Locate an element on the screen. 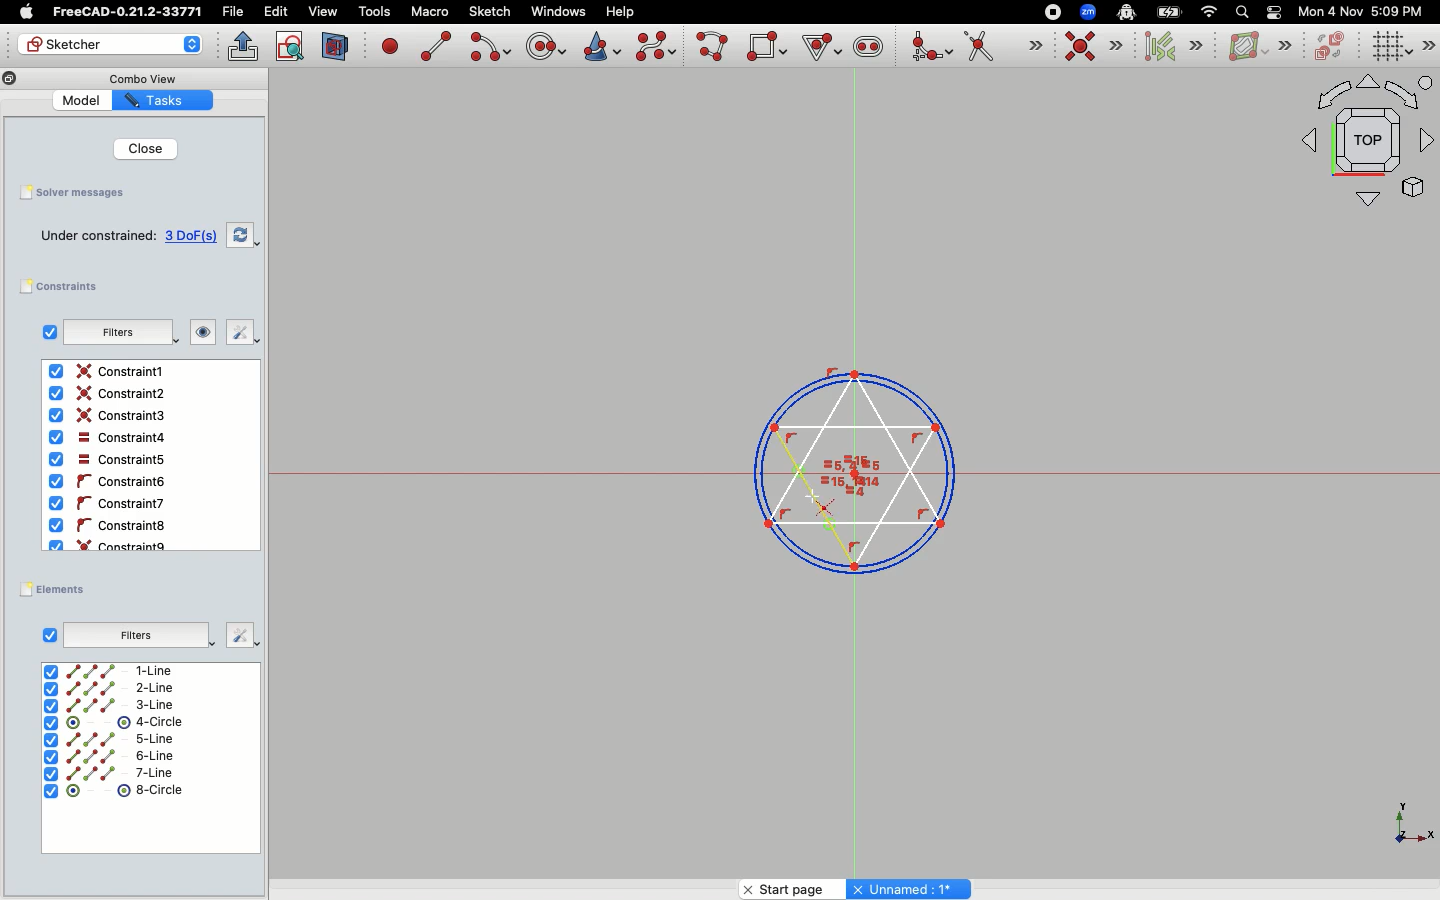 The width and height of the screenshot is (1440, 900). Toggle is located at coordinates (1274, 12).